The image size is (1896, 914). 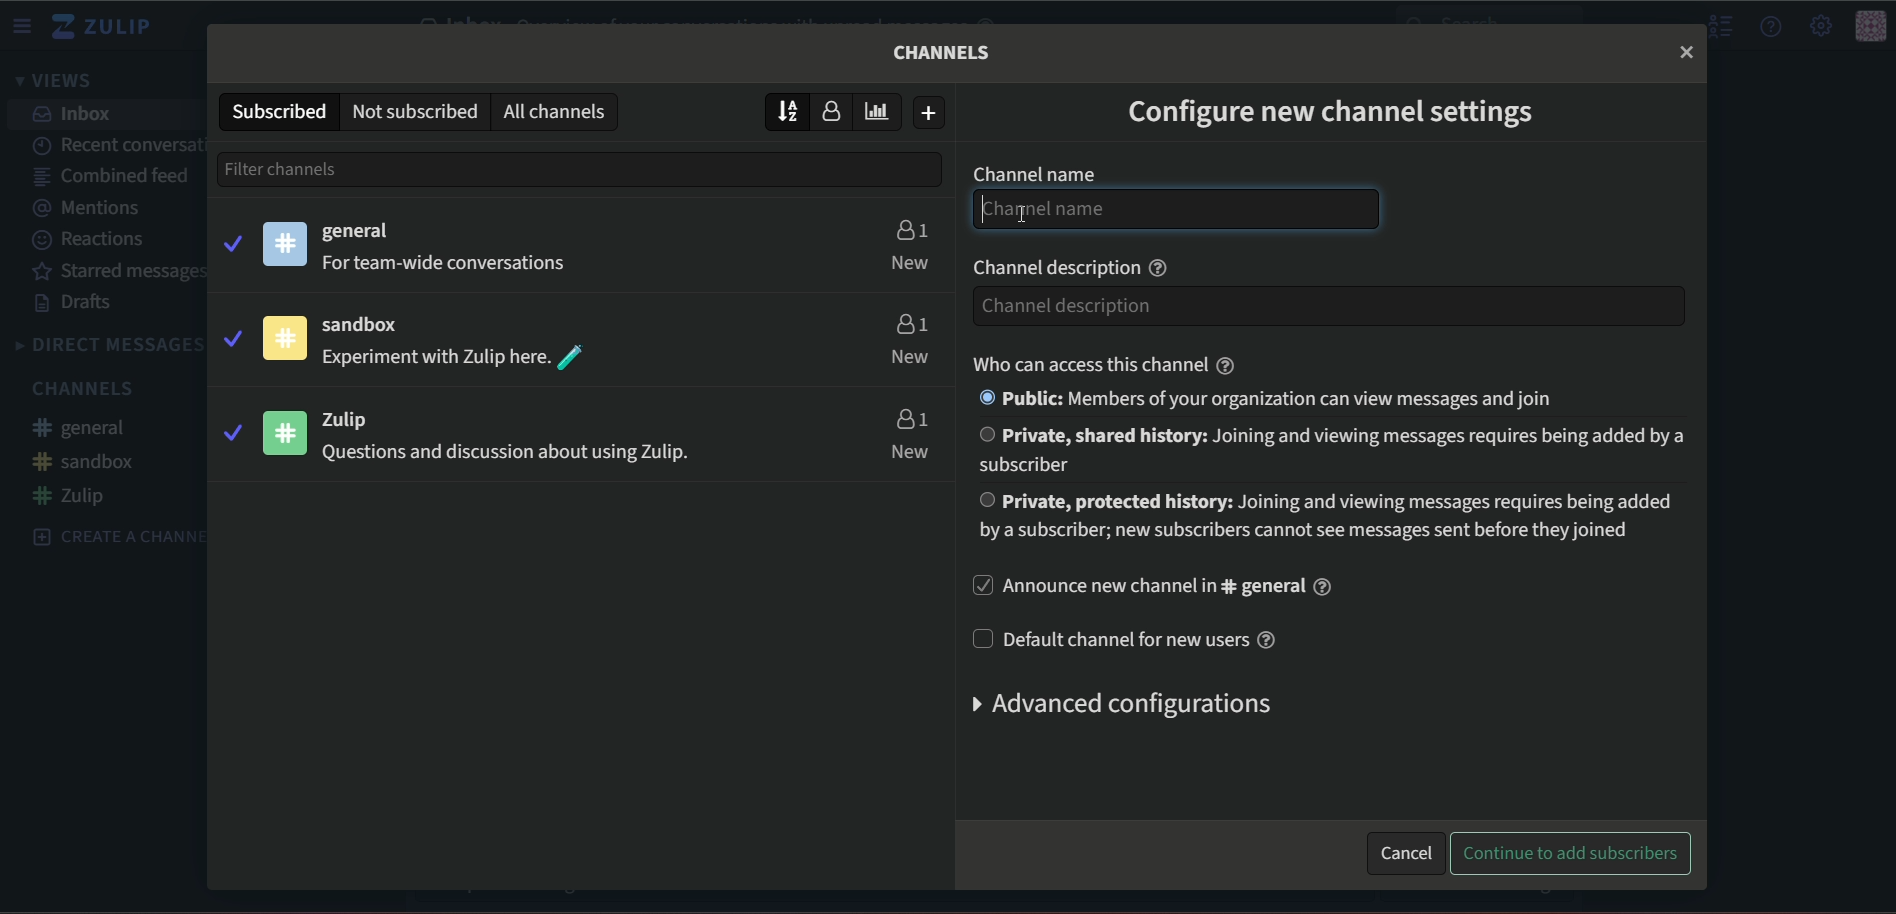 I want to click on users, so click(x=910, y=418).